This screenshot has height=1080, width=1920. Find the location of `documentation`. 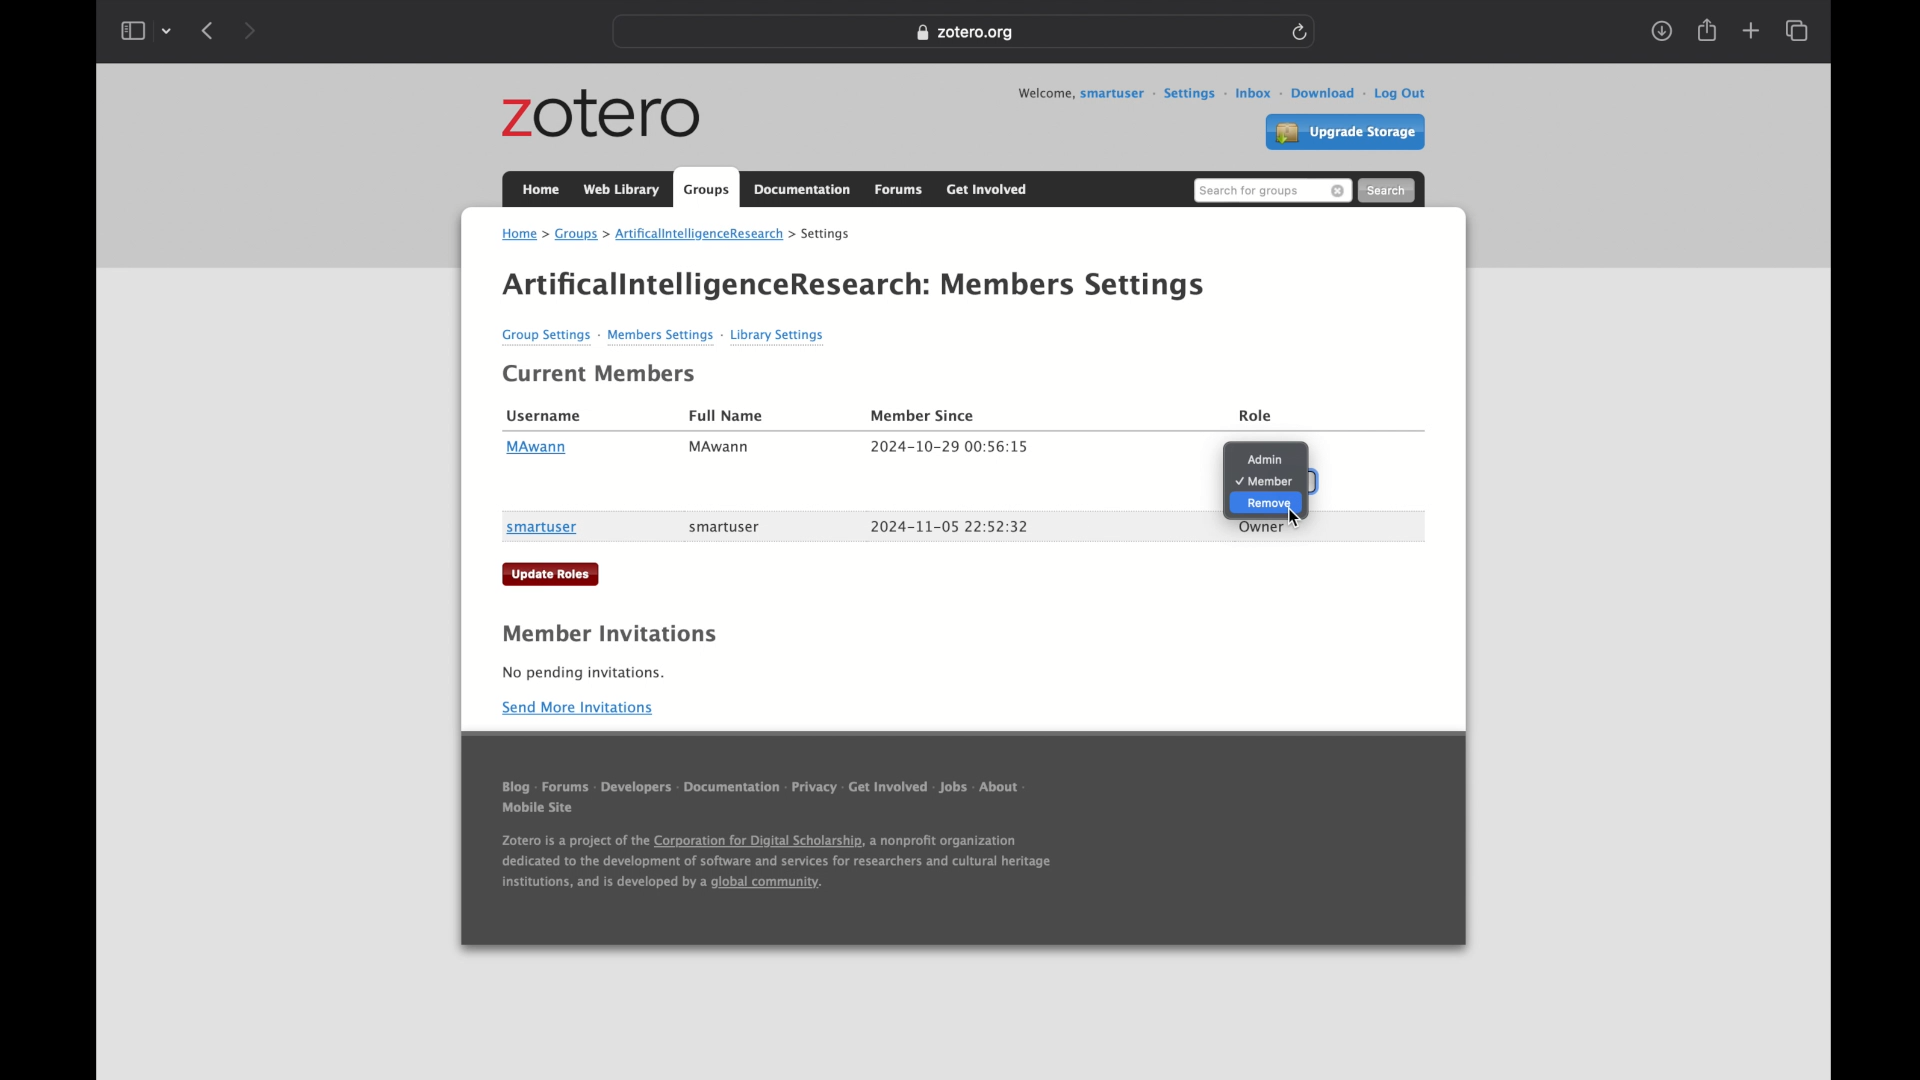

documentation is located at coordinates (803, 190).